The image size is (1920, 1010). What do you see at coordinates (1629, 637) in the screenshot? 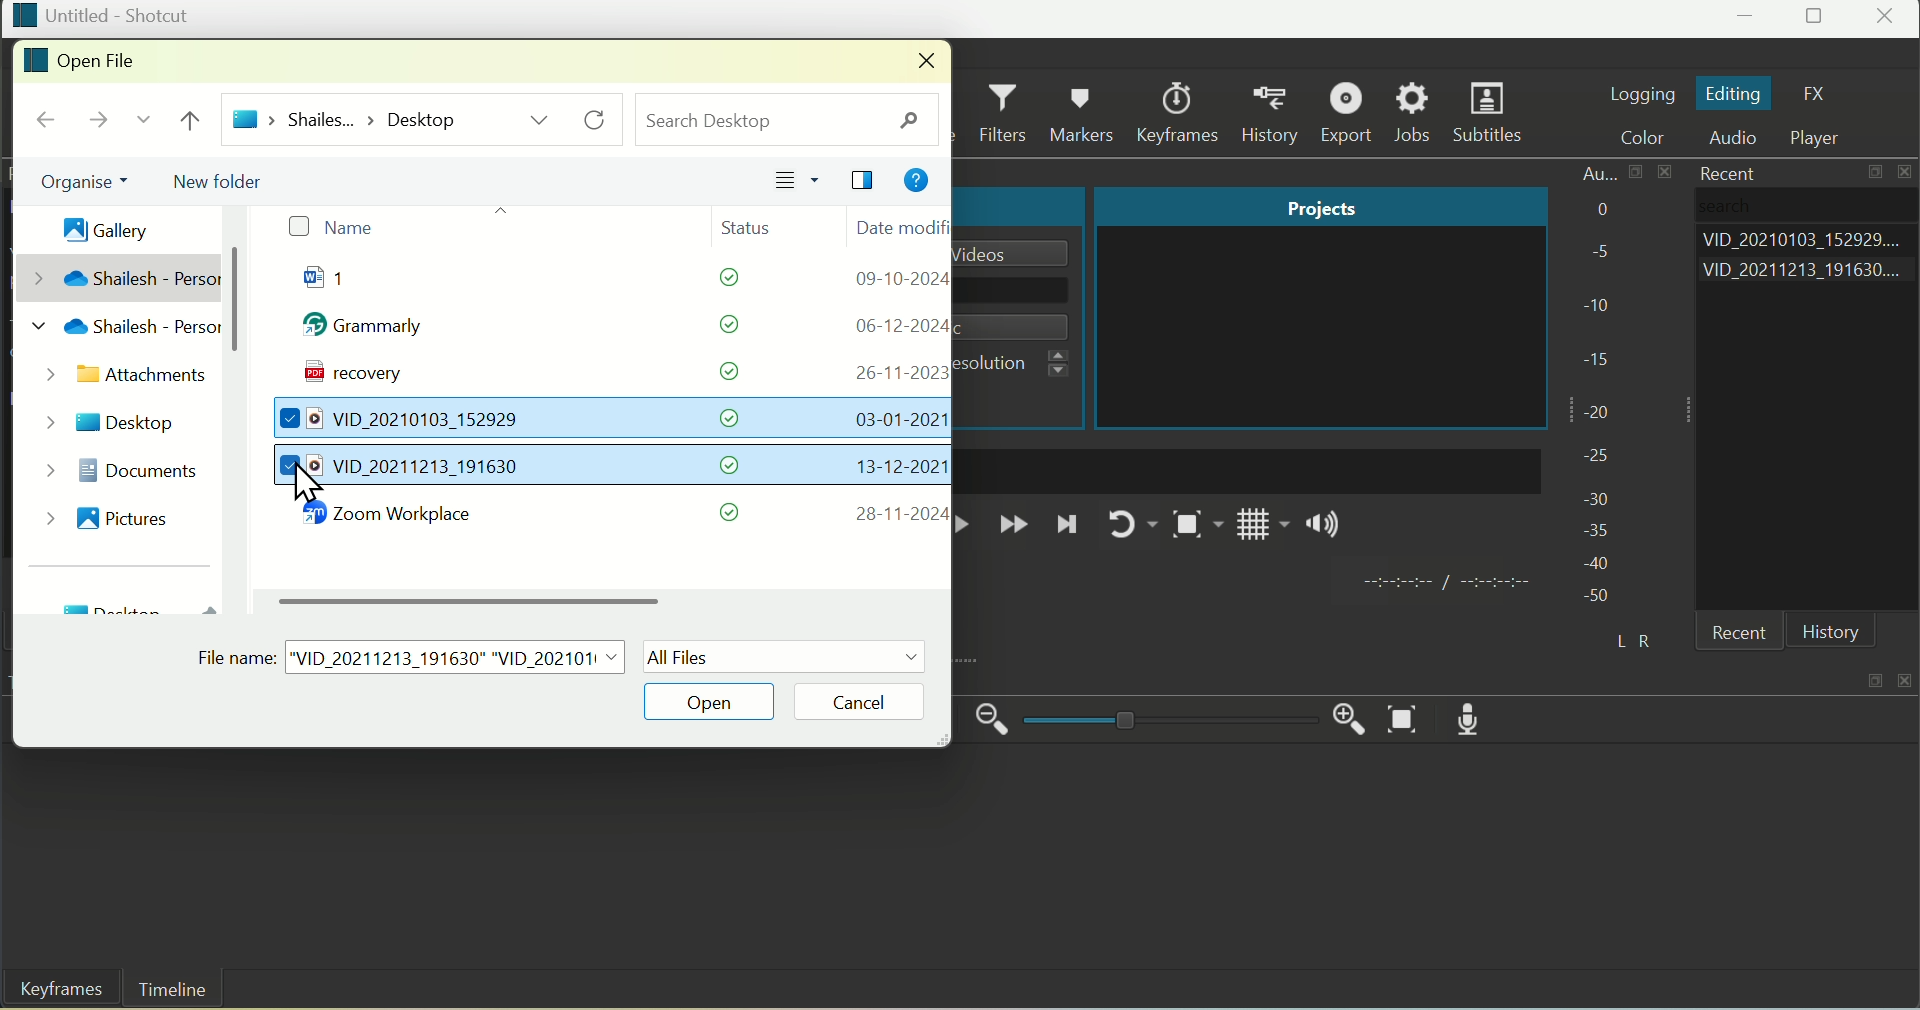
I see `L R` at bounding box center [1629, 637].